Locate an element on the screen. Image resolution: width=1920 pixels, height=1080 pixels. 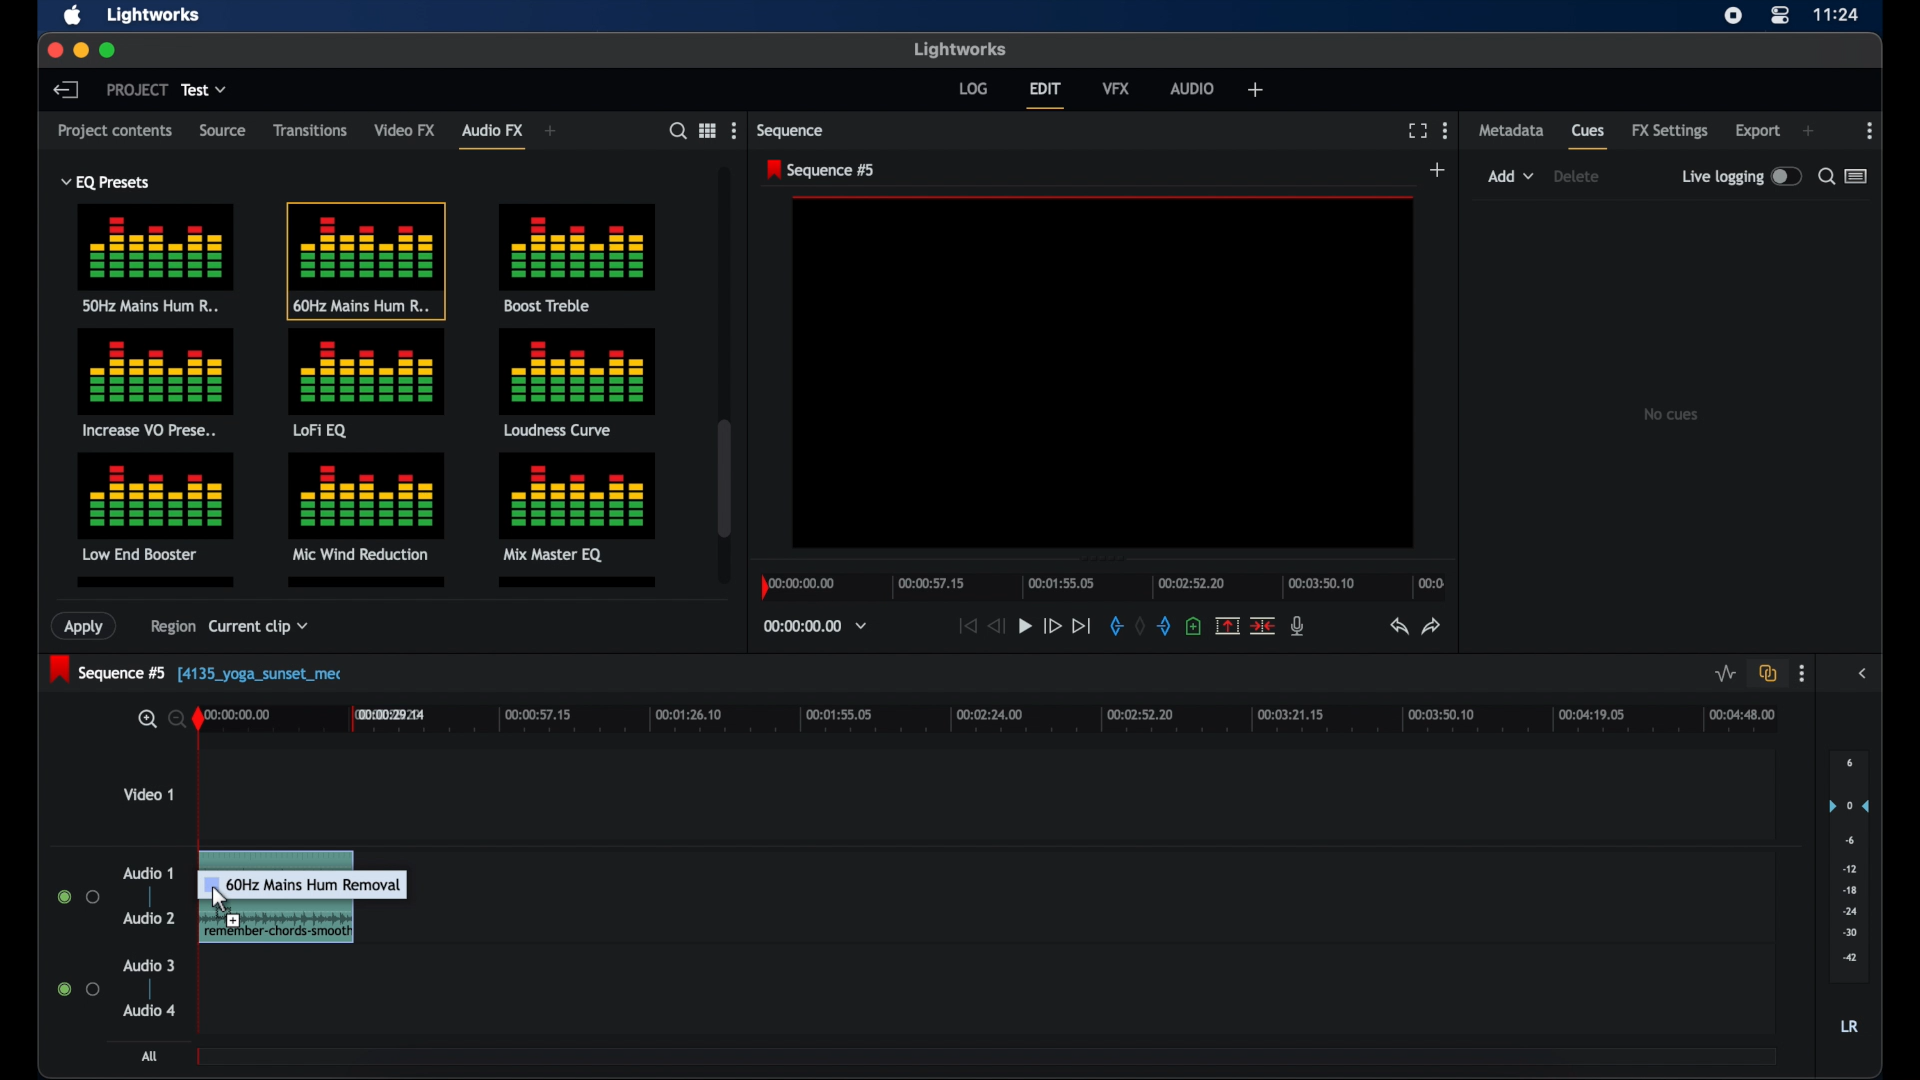
timeline is located at coordinates (1100, 584).